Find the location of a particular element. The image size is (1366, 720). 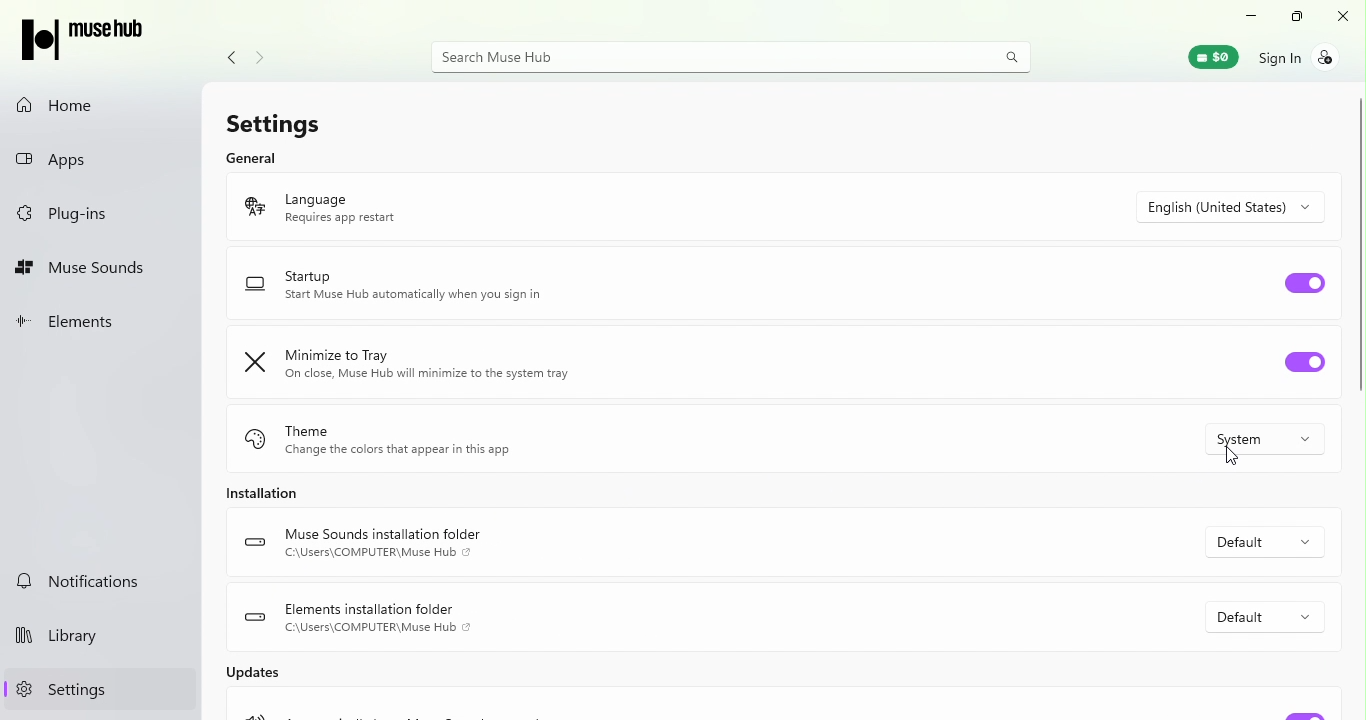

language is located at coordinates (376, 208).